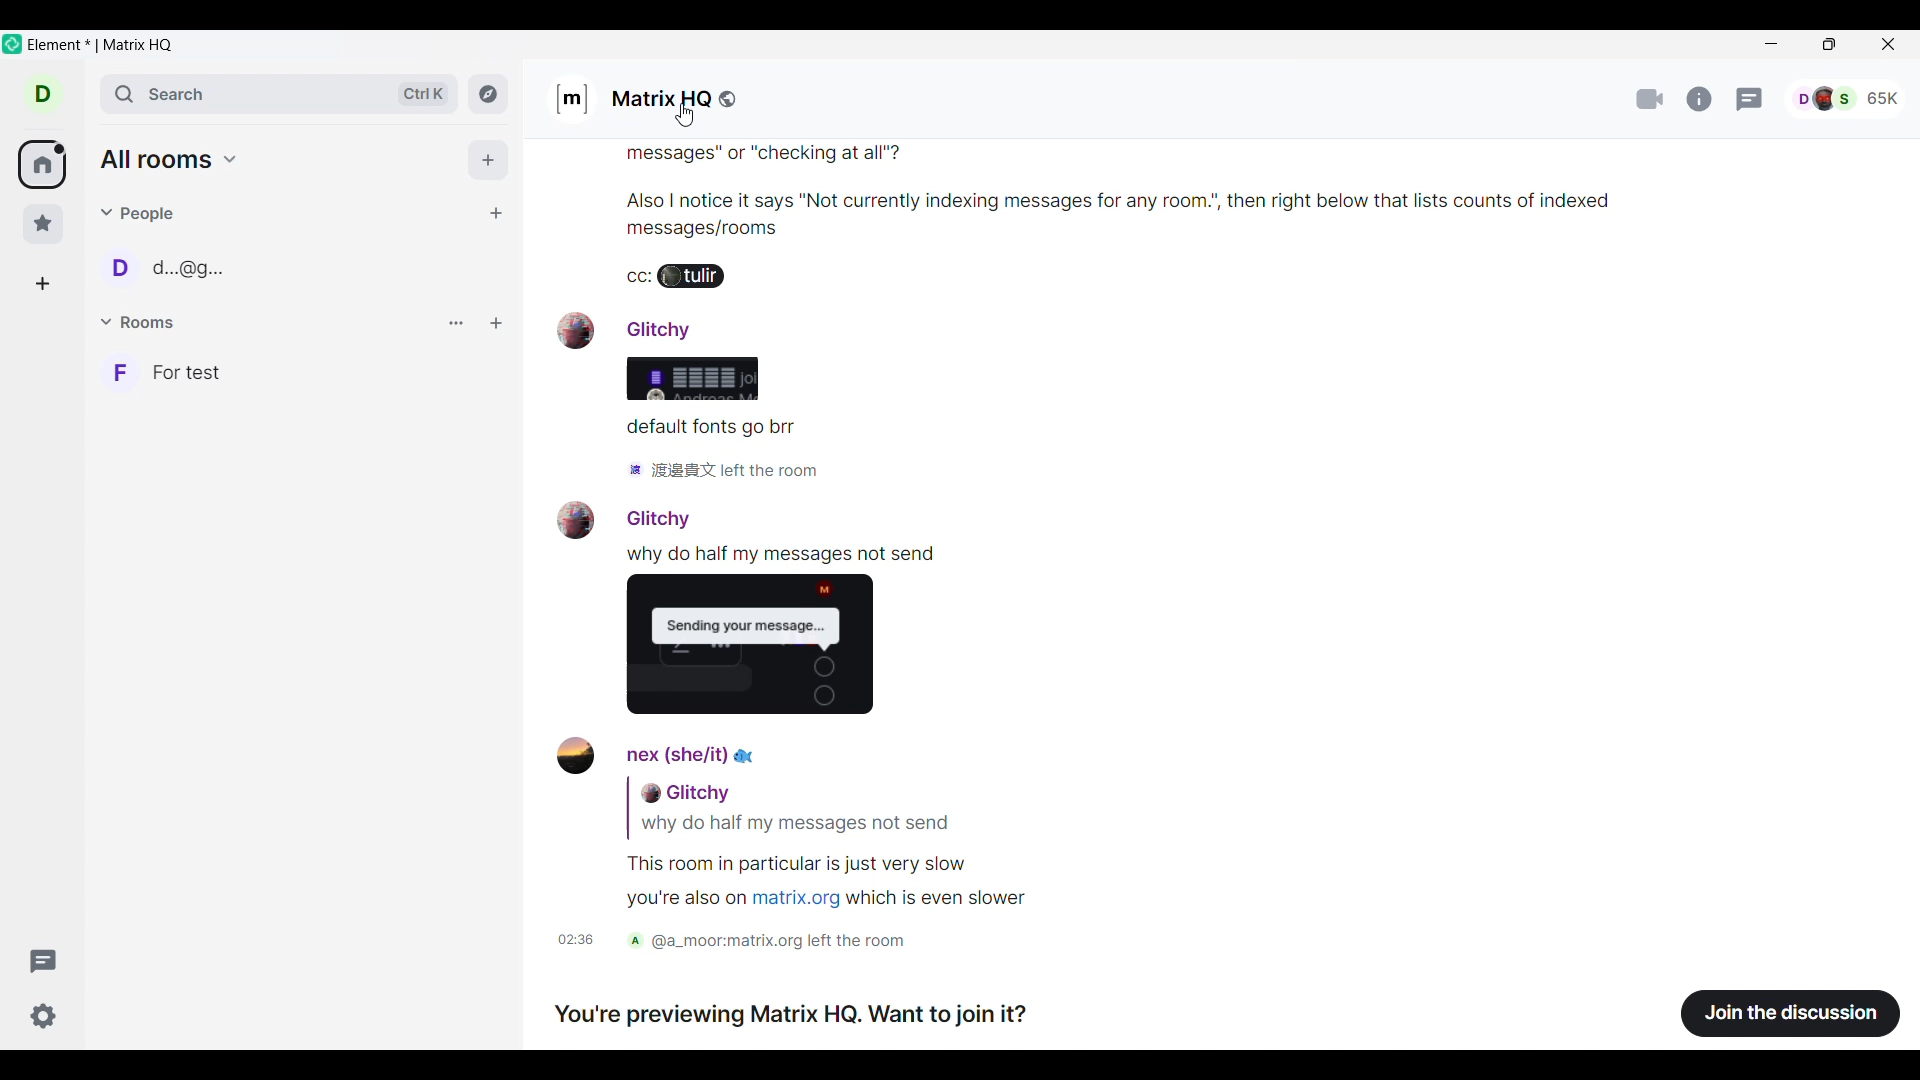 The width and height of the screenshot is (1920, 1080). Describe the element at coordinates (44, 1016) in the screenshot. I see `quick settings` at that location.